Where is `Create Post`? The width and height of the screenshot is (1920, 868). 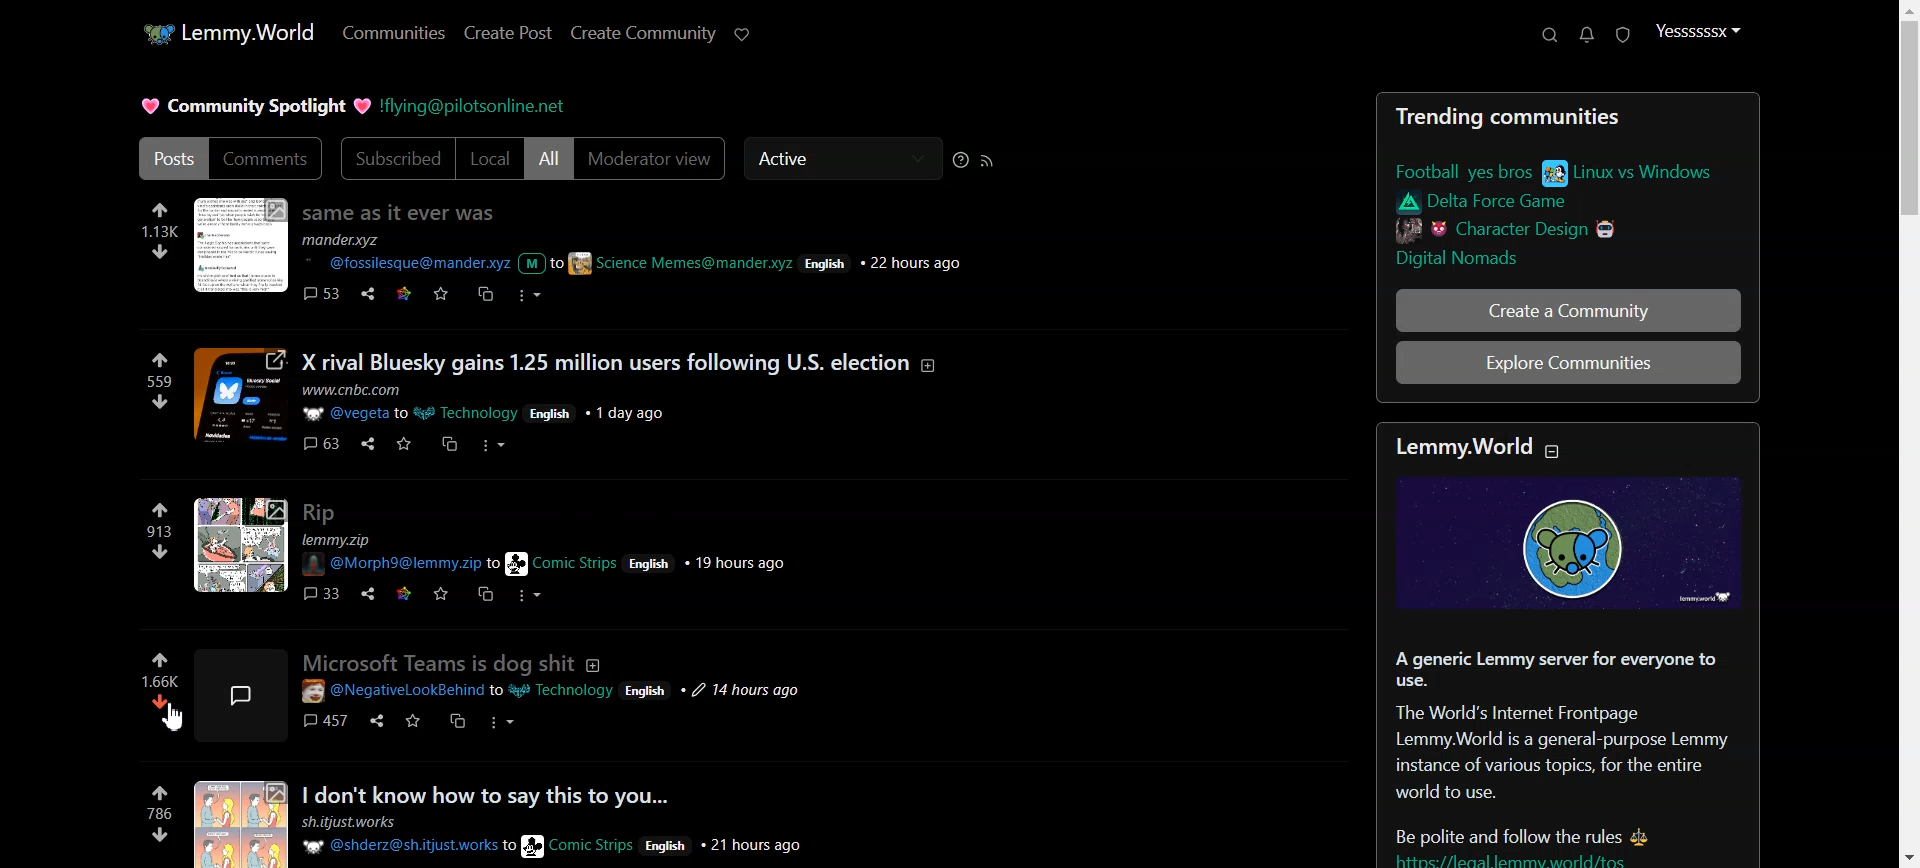
Create Post is located at coordinates (508, 32).